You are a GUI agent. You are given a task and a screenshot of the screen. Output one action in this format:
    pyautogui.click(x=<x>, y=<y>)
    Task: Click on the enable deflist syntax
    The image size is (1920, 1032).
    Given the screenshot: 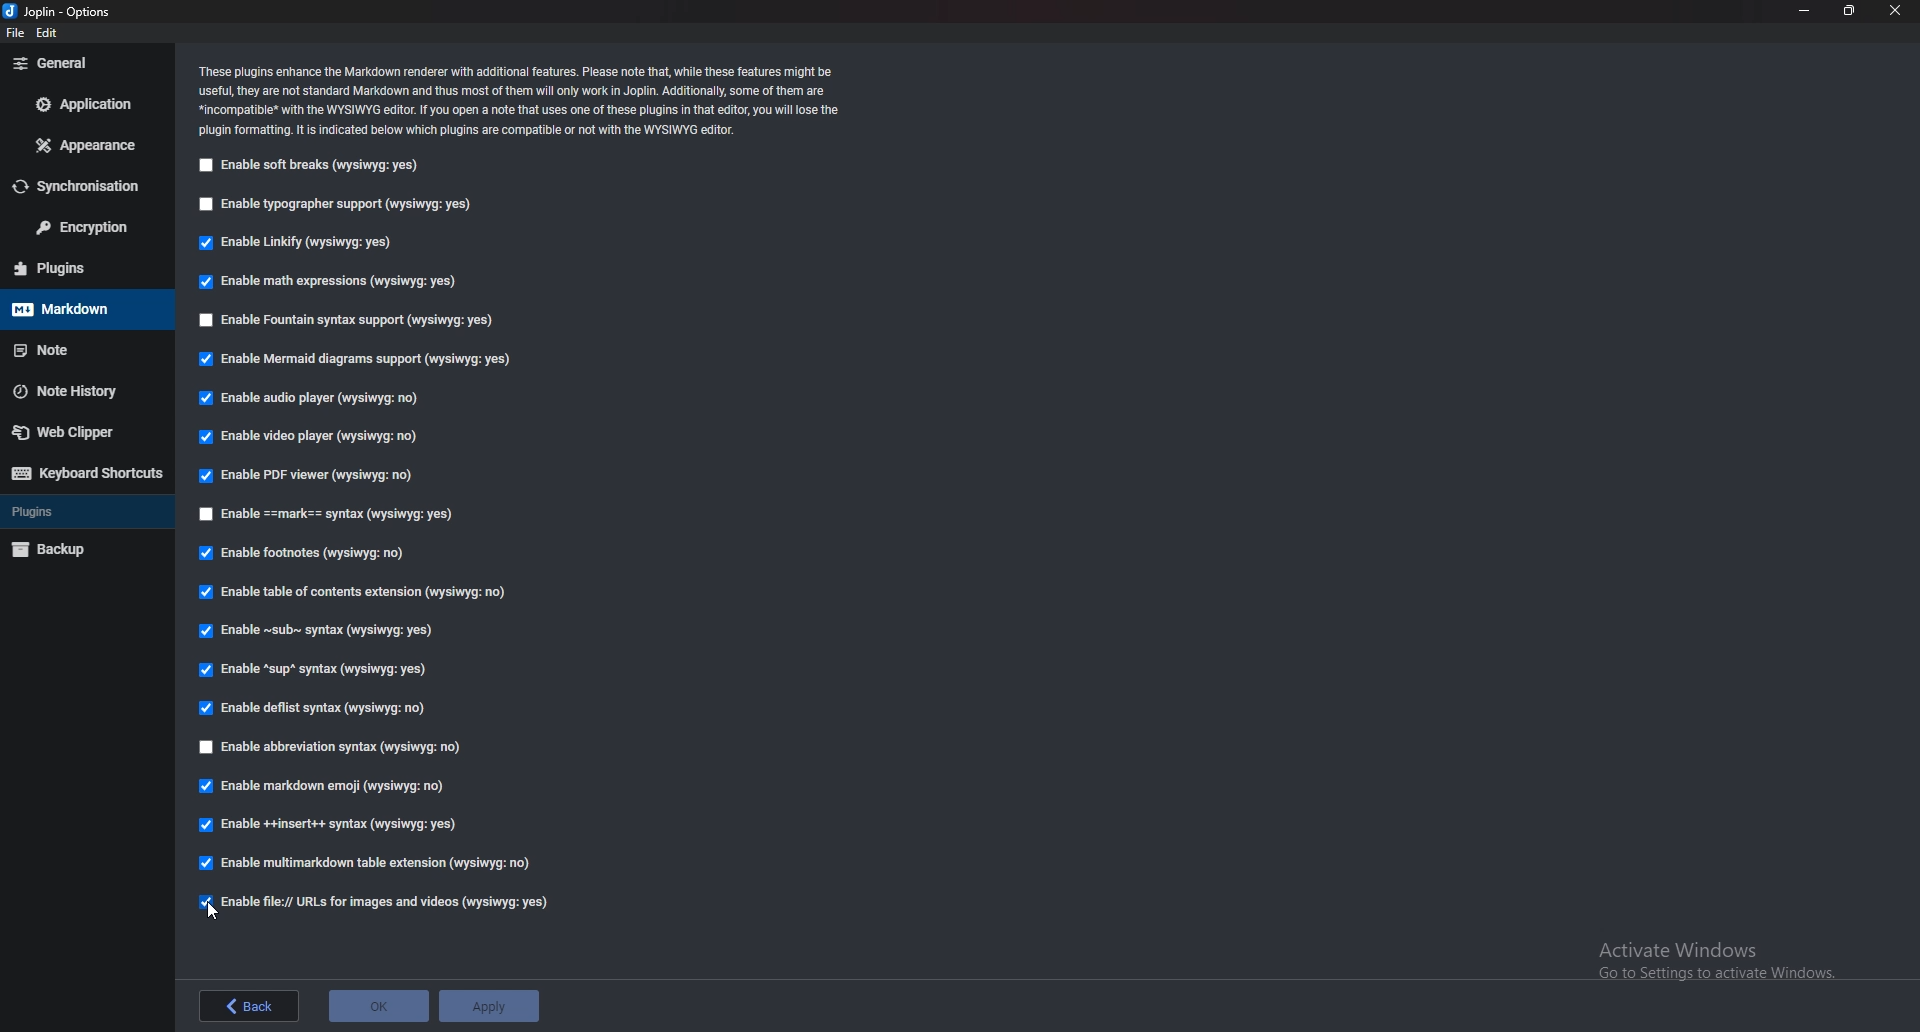 What is the action you would take?
    pyautogui.click(x=316, y=710)
    